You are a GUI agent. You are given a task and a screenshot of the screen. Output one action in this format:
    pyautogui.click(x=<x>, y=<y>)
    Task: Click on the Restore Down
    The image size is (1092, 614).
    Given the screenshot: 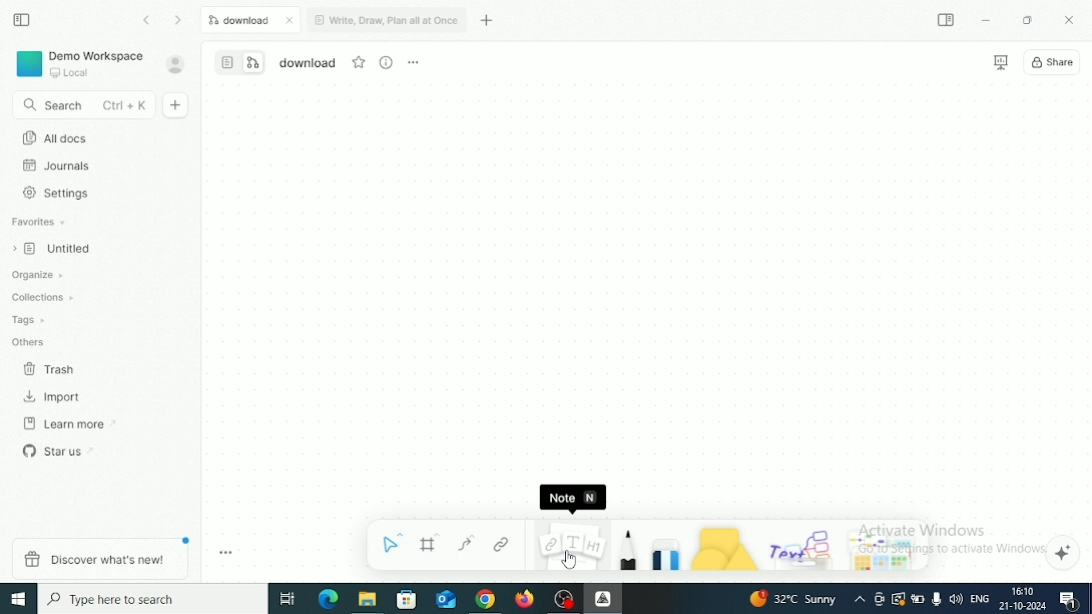 What is the action you would take?
    pyautogui.click(x=1026, y=21)
    